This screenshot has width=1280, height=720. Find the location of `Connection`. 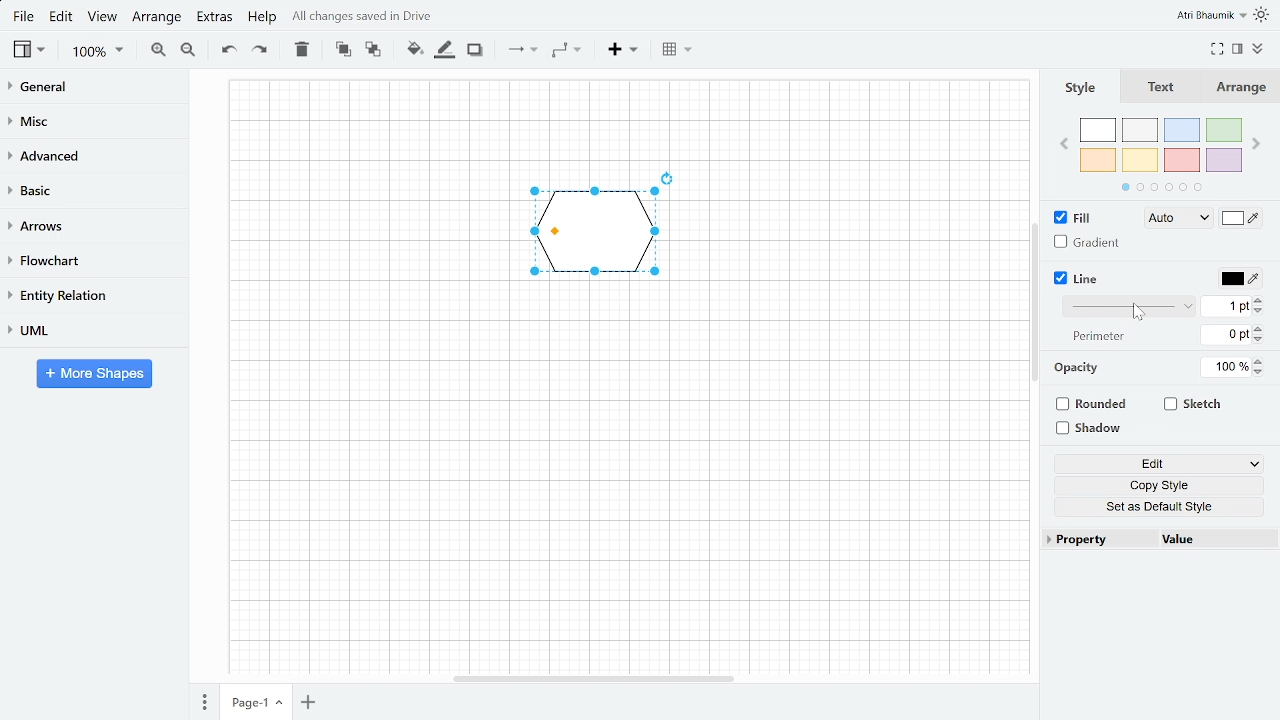

Connection is located at coordinates (519, 53).